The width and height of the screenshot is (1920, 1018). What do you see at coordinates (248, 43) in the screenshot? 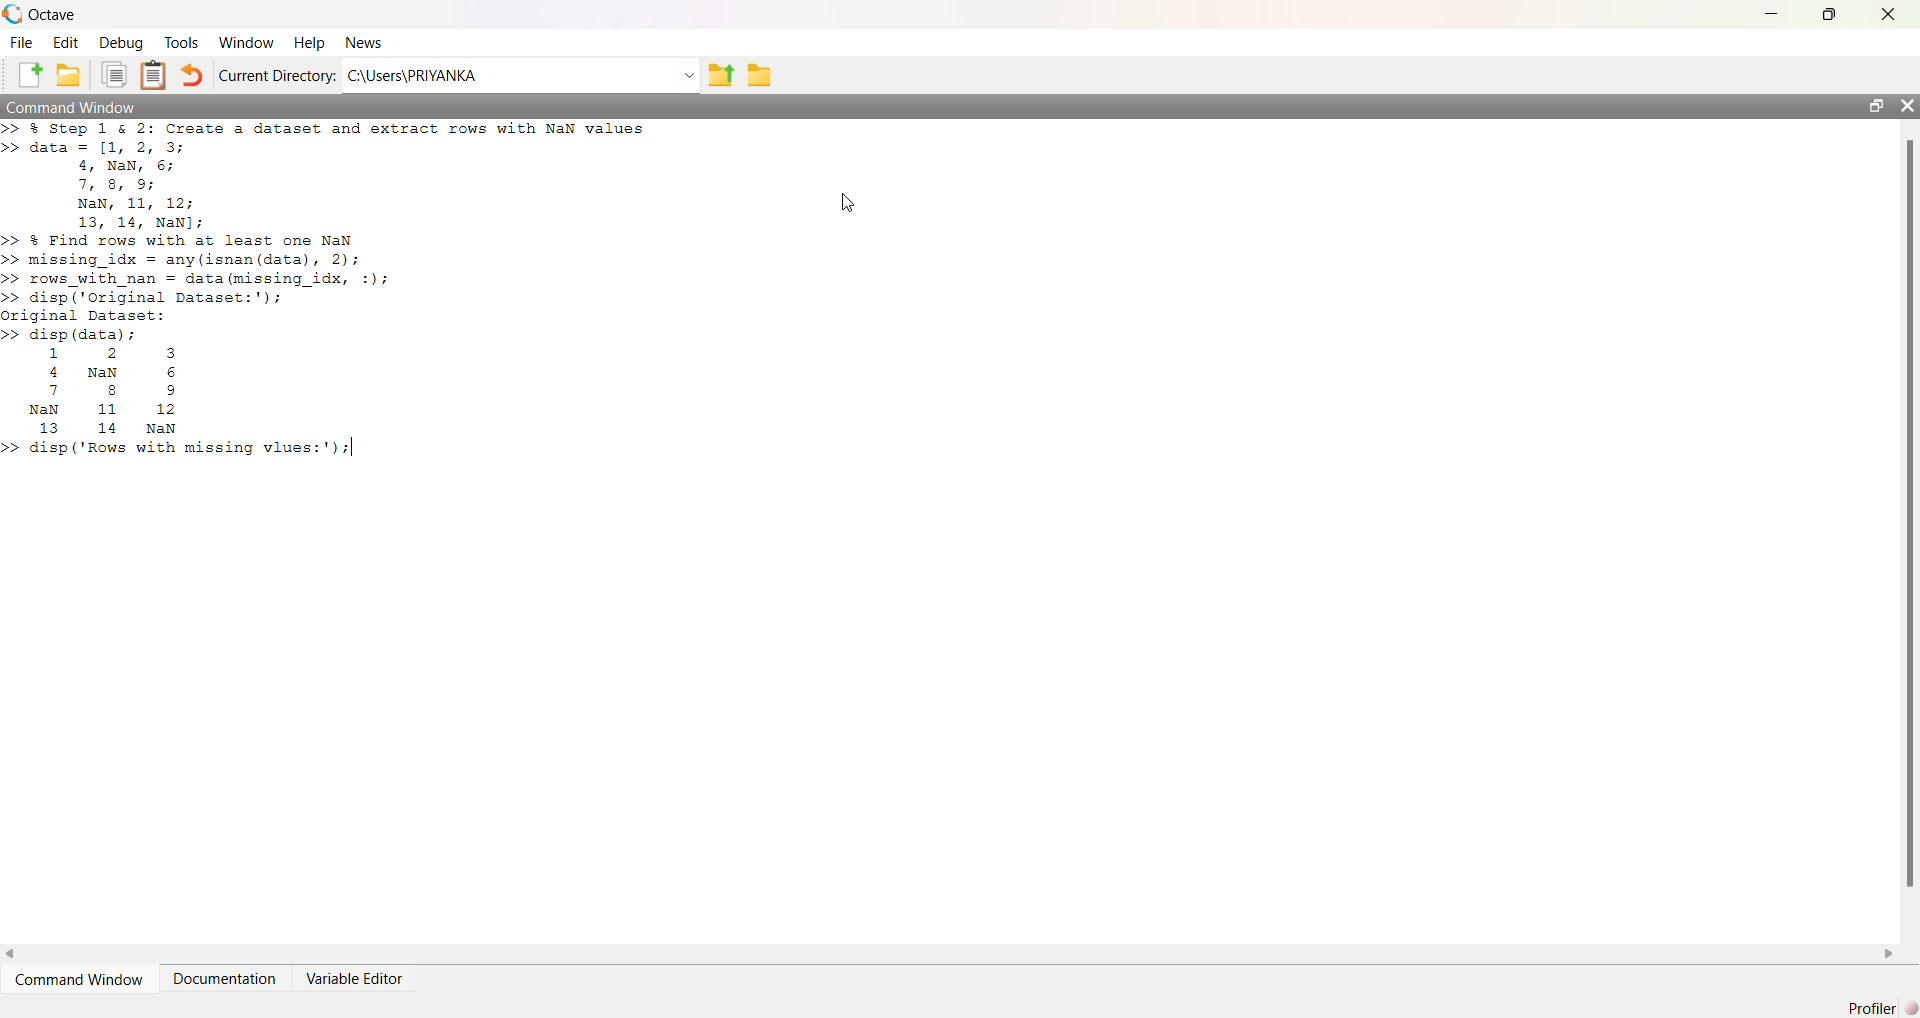
I see `Window` at bounding box center [248, 43].